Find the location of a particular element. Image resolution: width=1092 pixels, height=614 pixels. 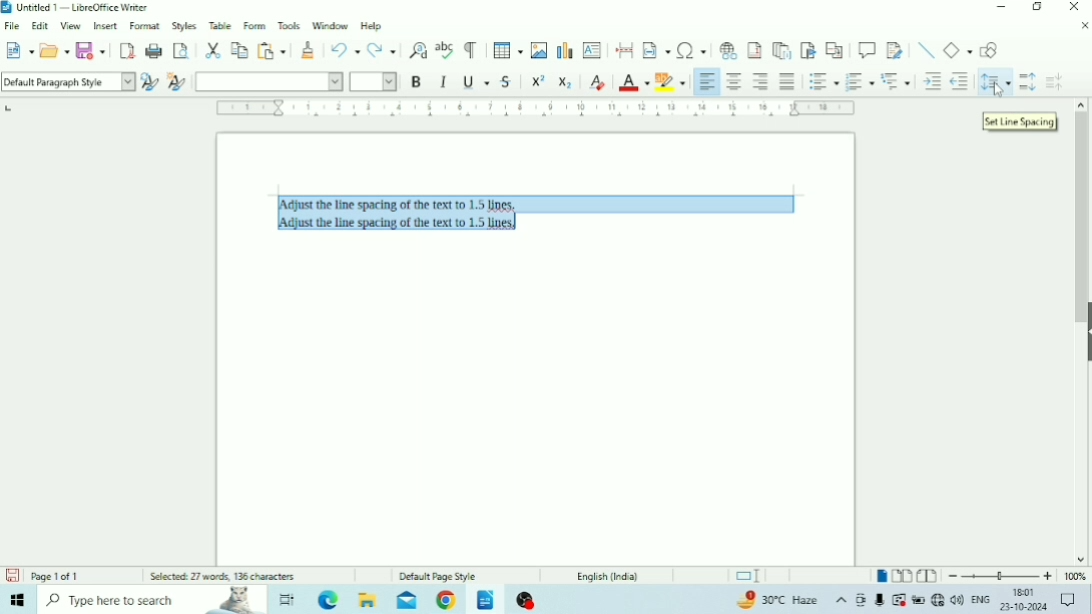

Check Spelling is located at coordinates (445, 50).